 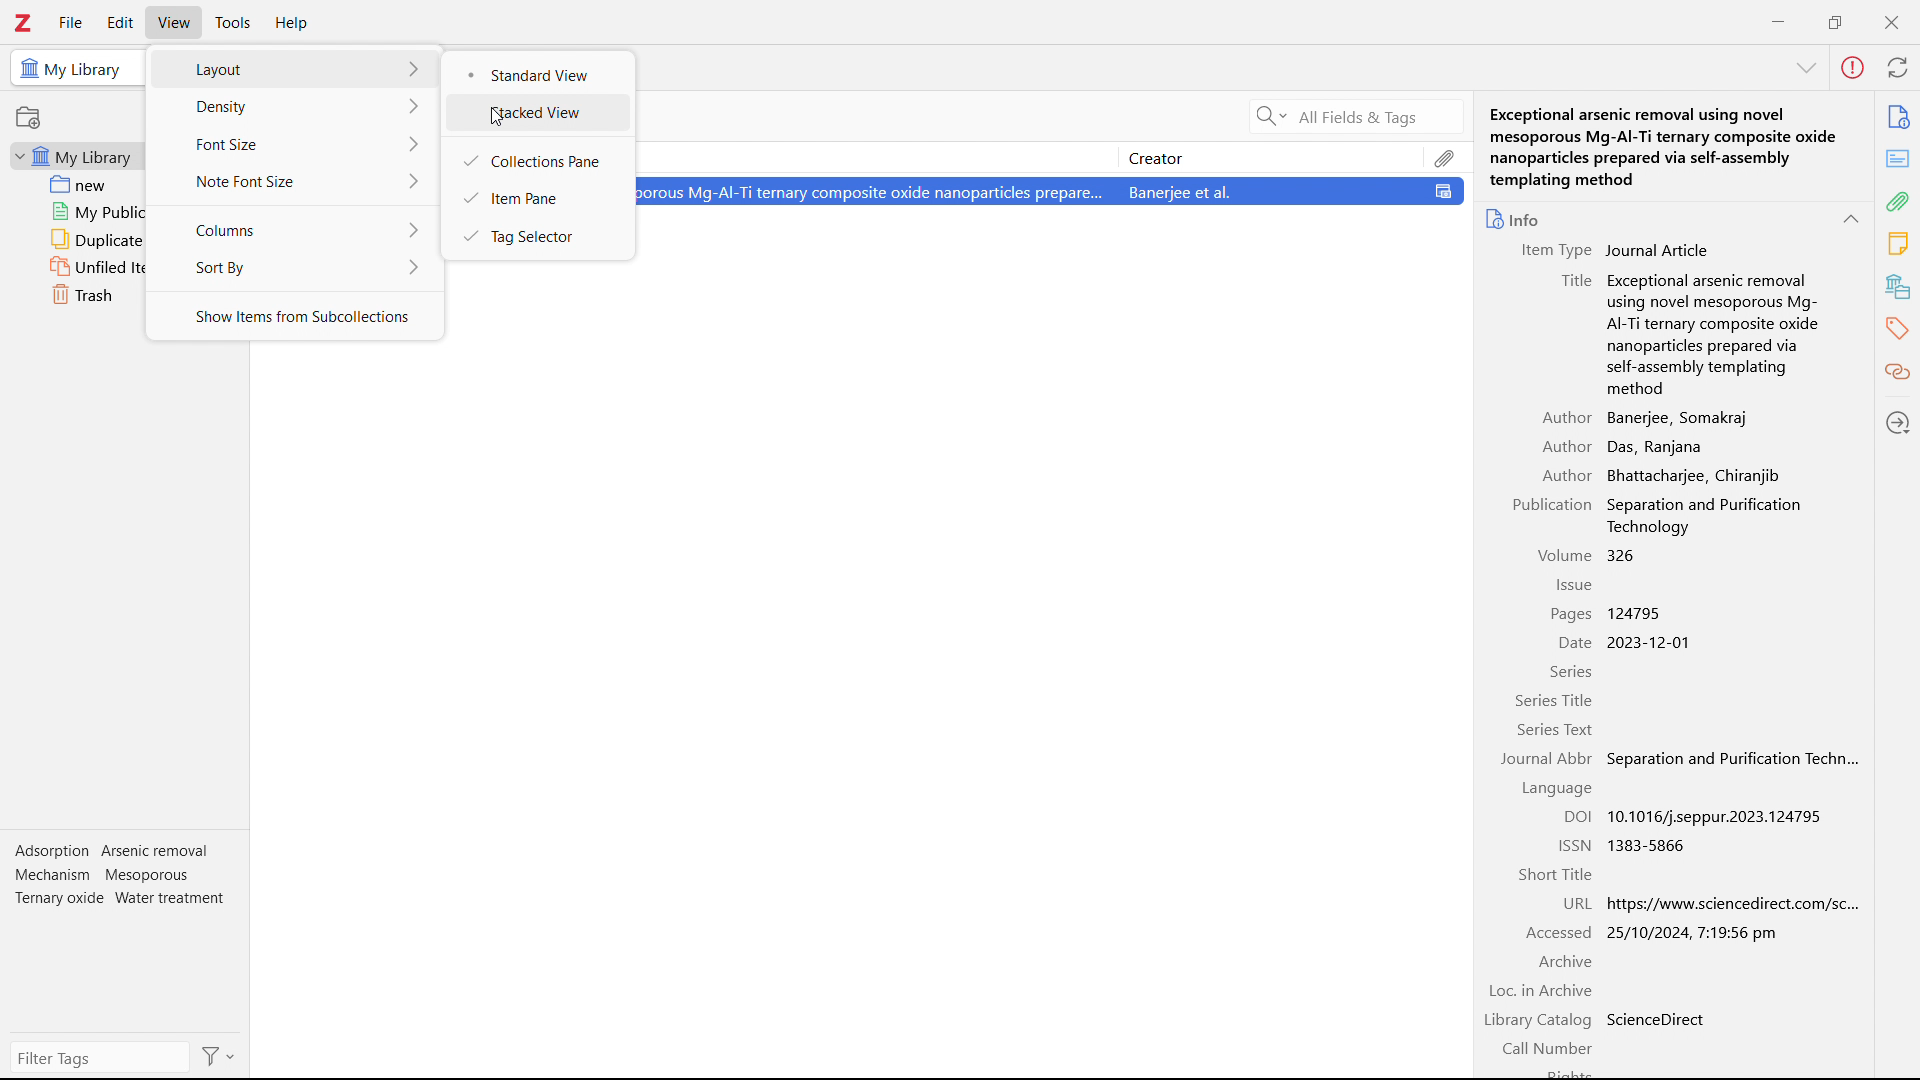 What do you see at coordinates (1898, 286) in the screenshot?
I see `libraries and collections` at bounding box center [1898, 286].